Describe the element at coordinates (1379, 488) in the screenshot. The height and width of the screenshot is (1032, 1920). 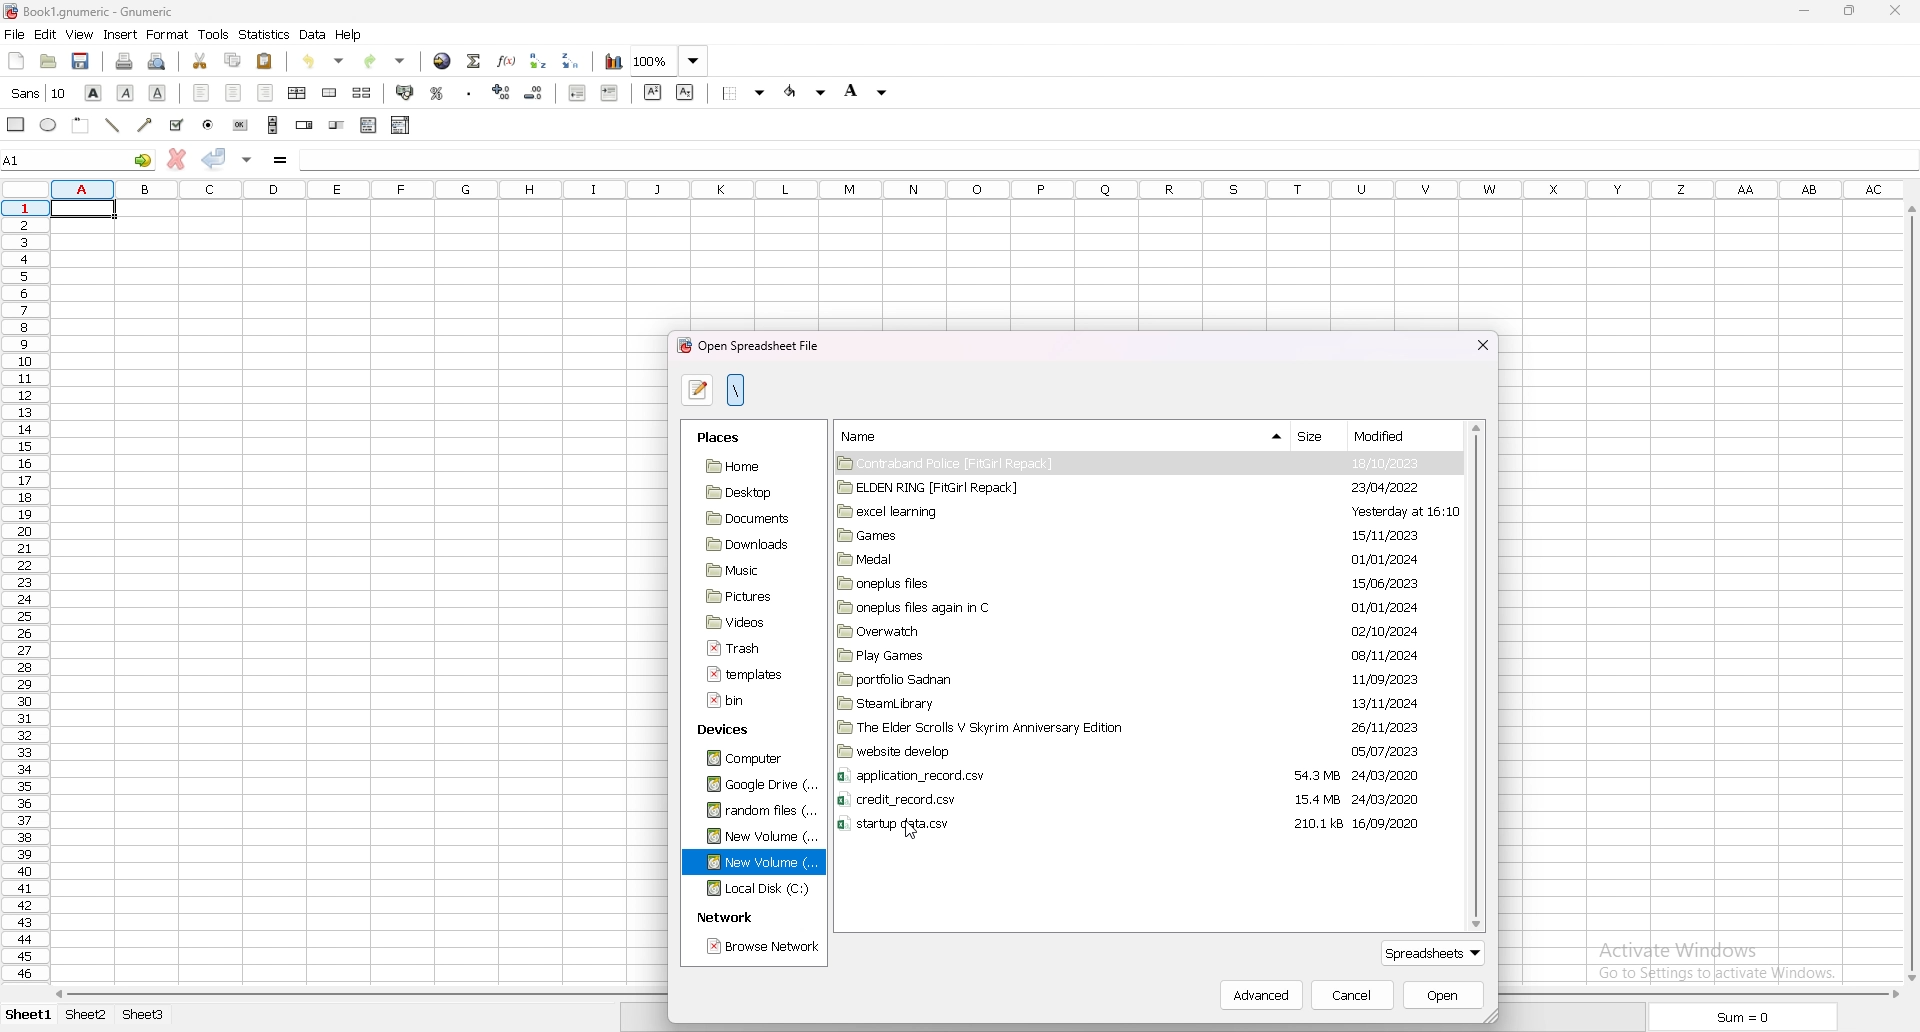
I see `23/04/2022` at that location.